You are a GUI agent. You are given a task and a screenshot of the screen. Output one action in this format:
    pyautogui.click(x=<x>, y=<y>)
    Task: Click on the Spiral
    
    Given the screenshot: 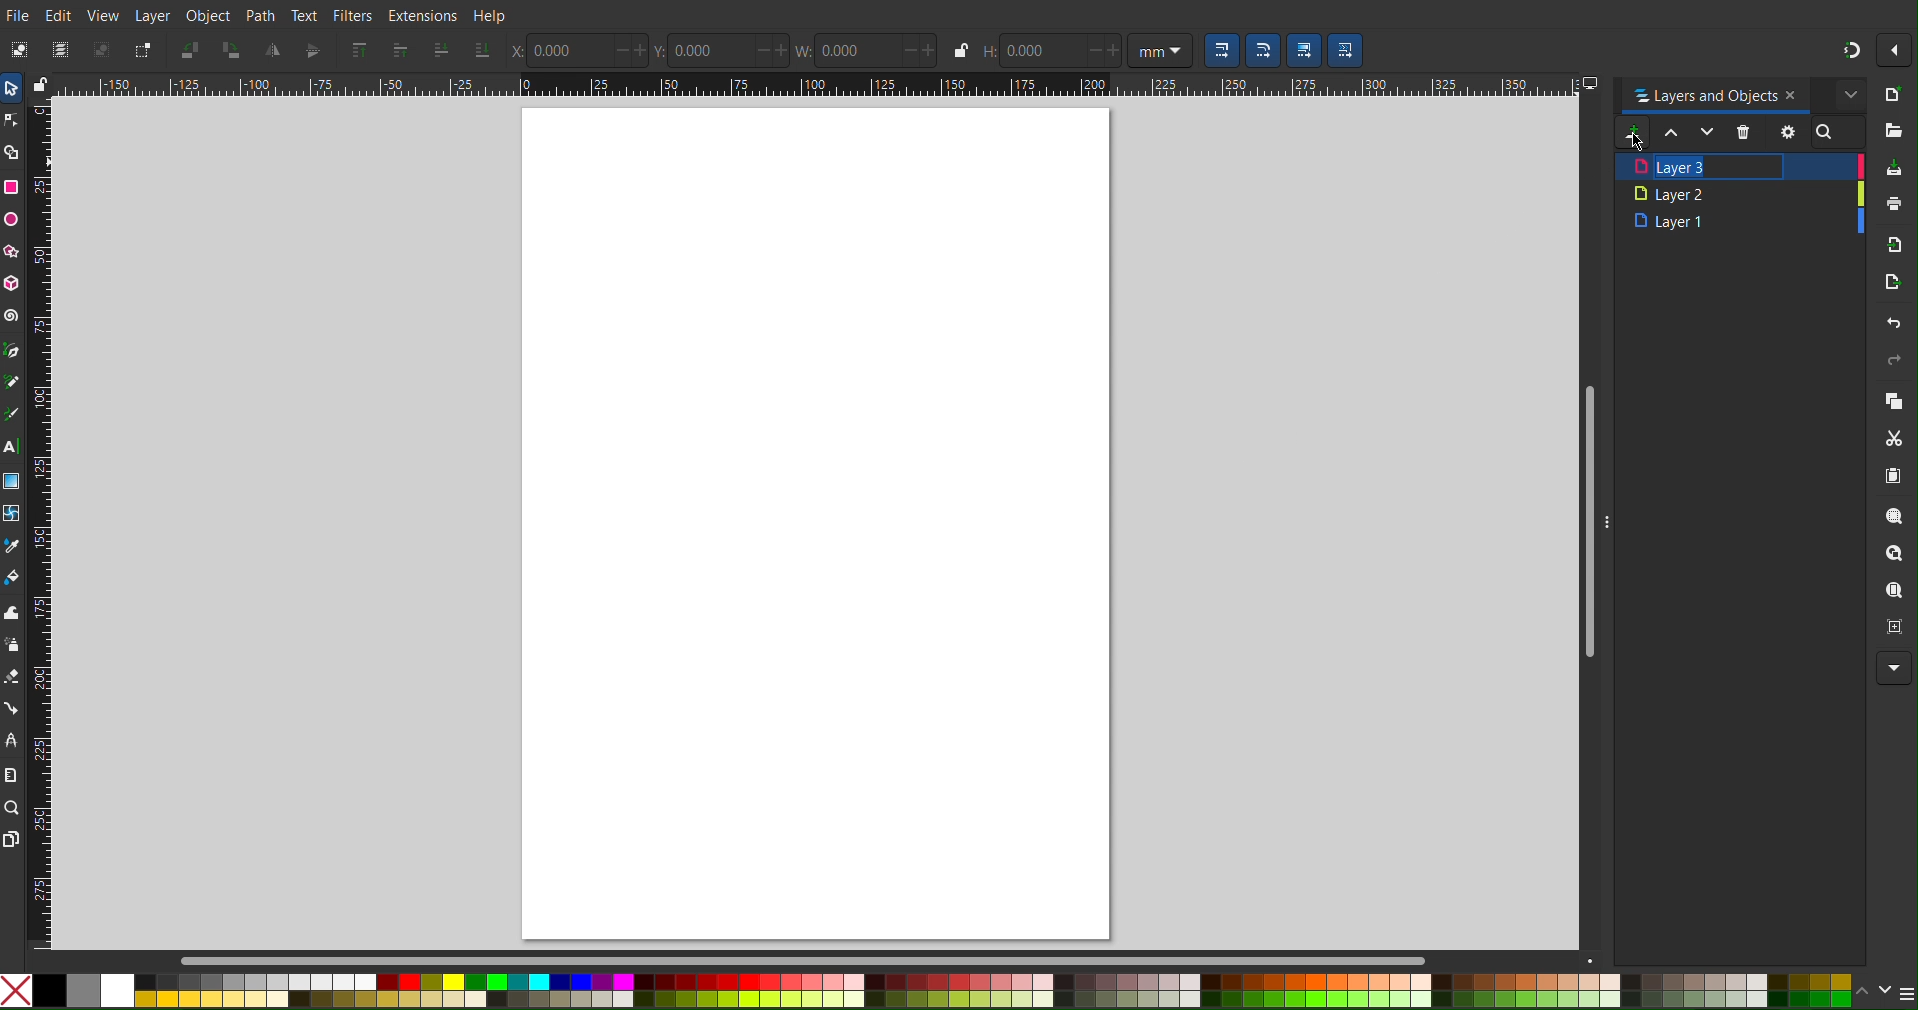 What is the action you would take?
    pyautogui.click(x=13, y=312)
    